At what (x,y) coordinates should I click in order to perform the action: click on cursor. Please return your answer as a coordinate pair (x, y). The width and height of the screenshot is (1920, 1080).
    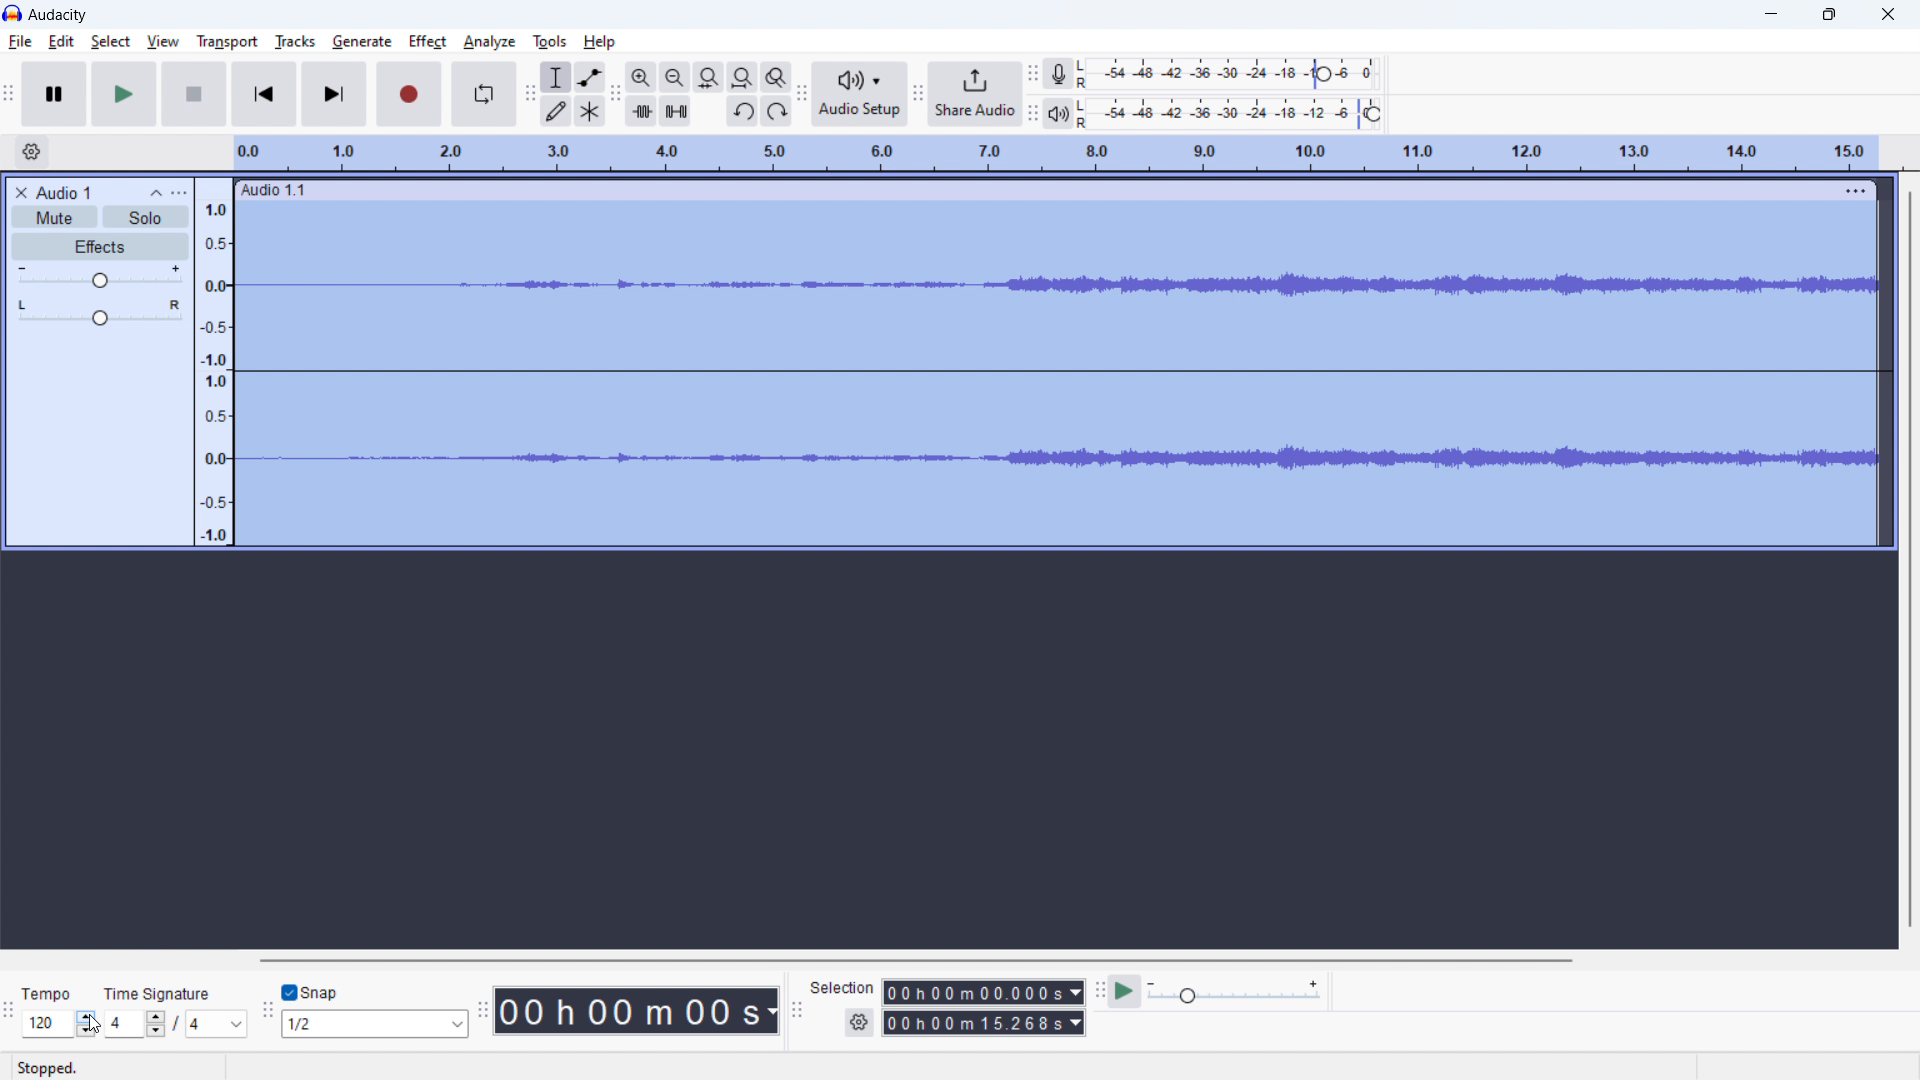
    Looking at the image, I should click on (94, 1025).